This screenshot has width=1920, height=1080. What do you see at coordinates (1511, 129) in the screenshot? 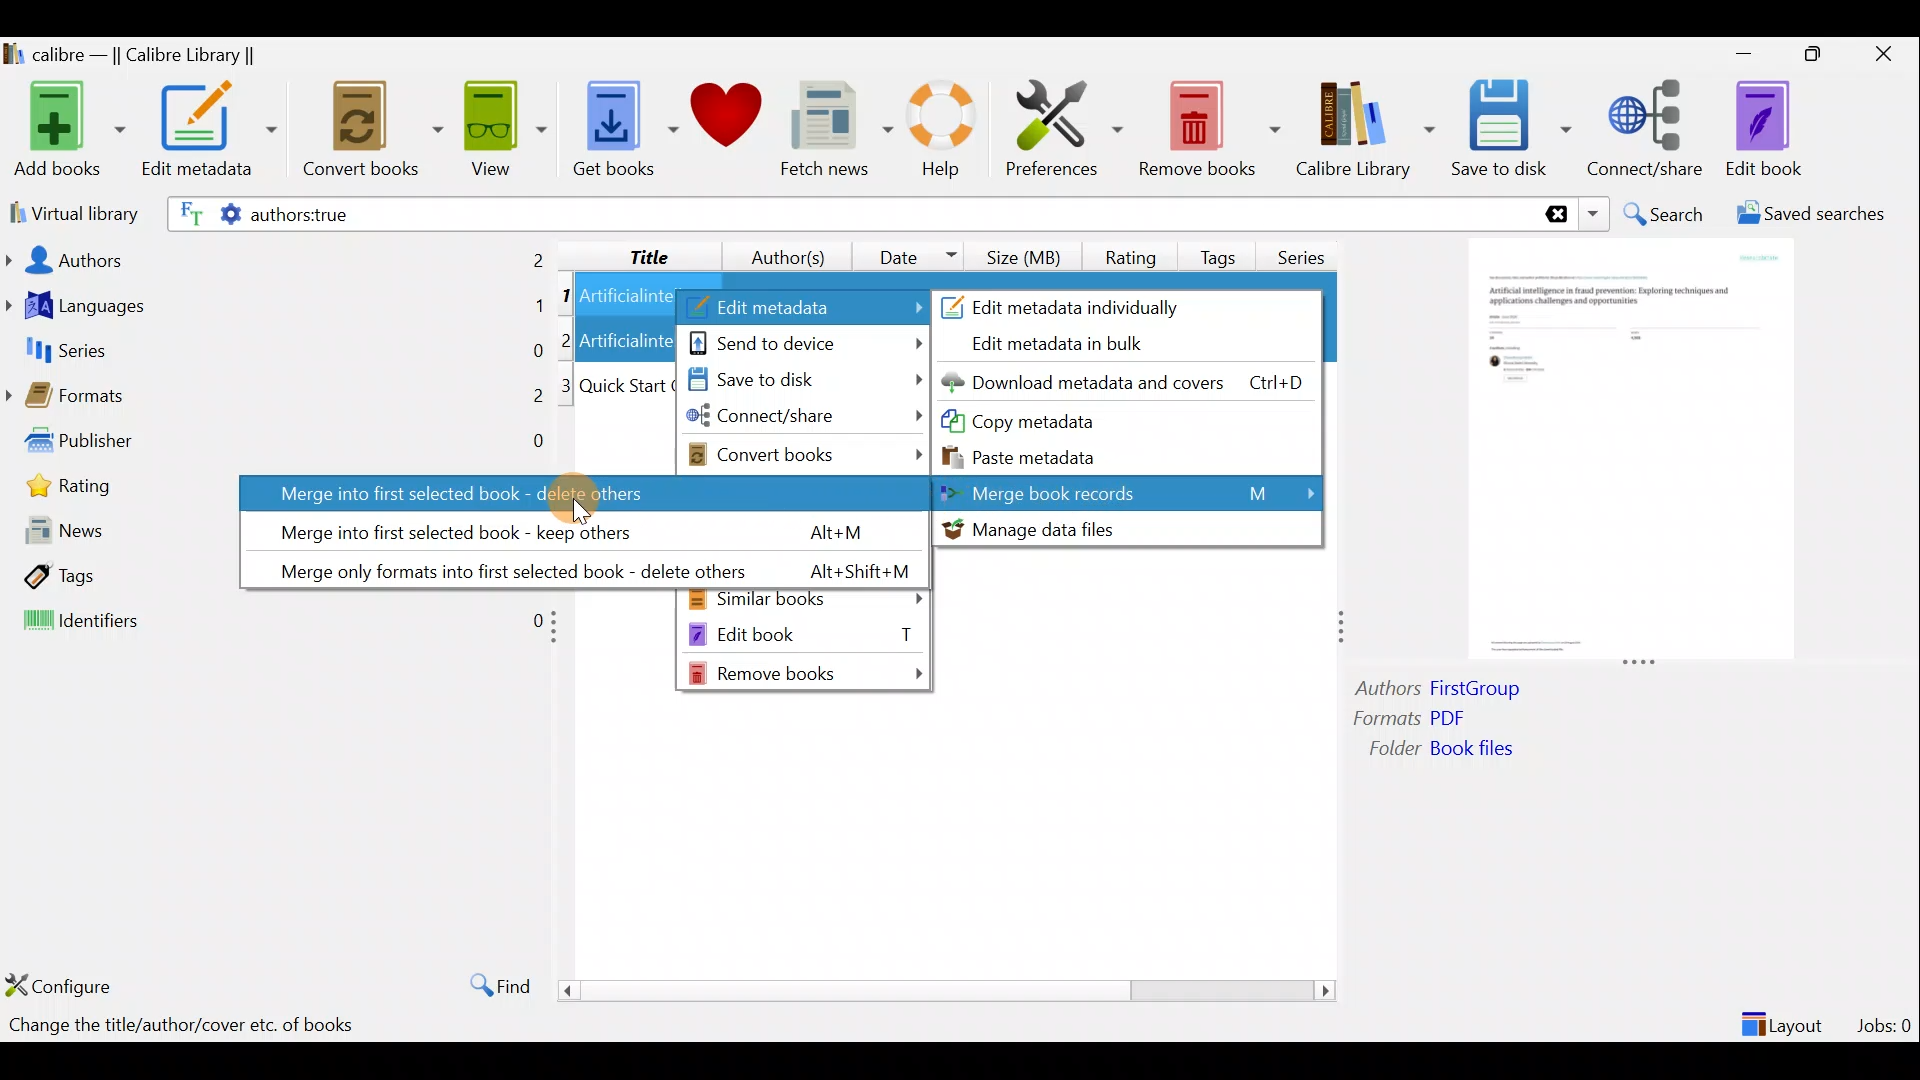
I see `Save to disk` at bounding box center [1511, 129].